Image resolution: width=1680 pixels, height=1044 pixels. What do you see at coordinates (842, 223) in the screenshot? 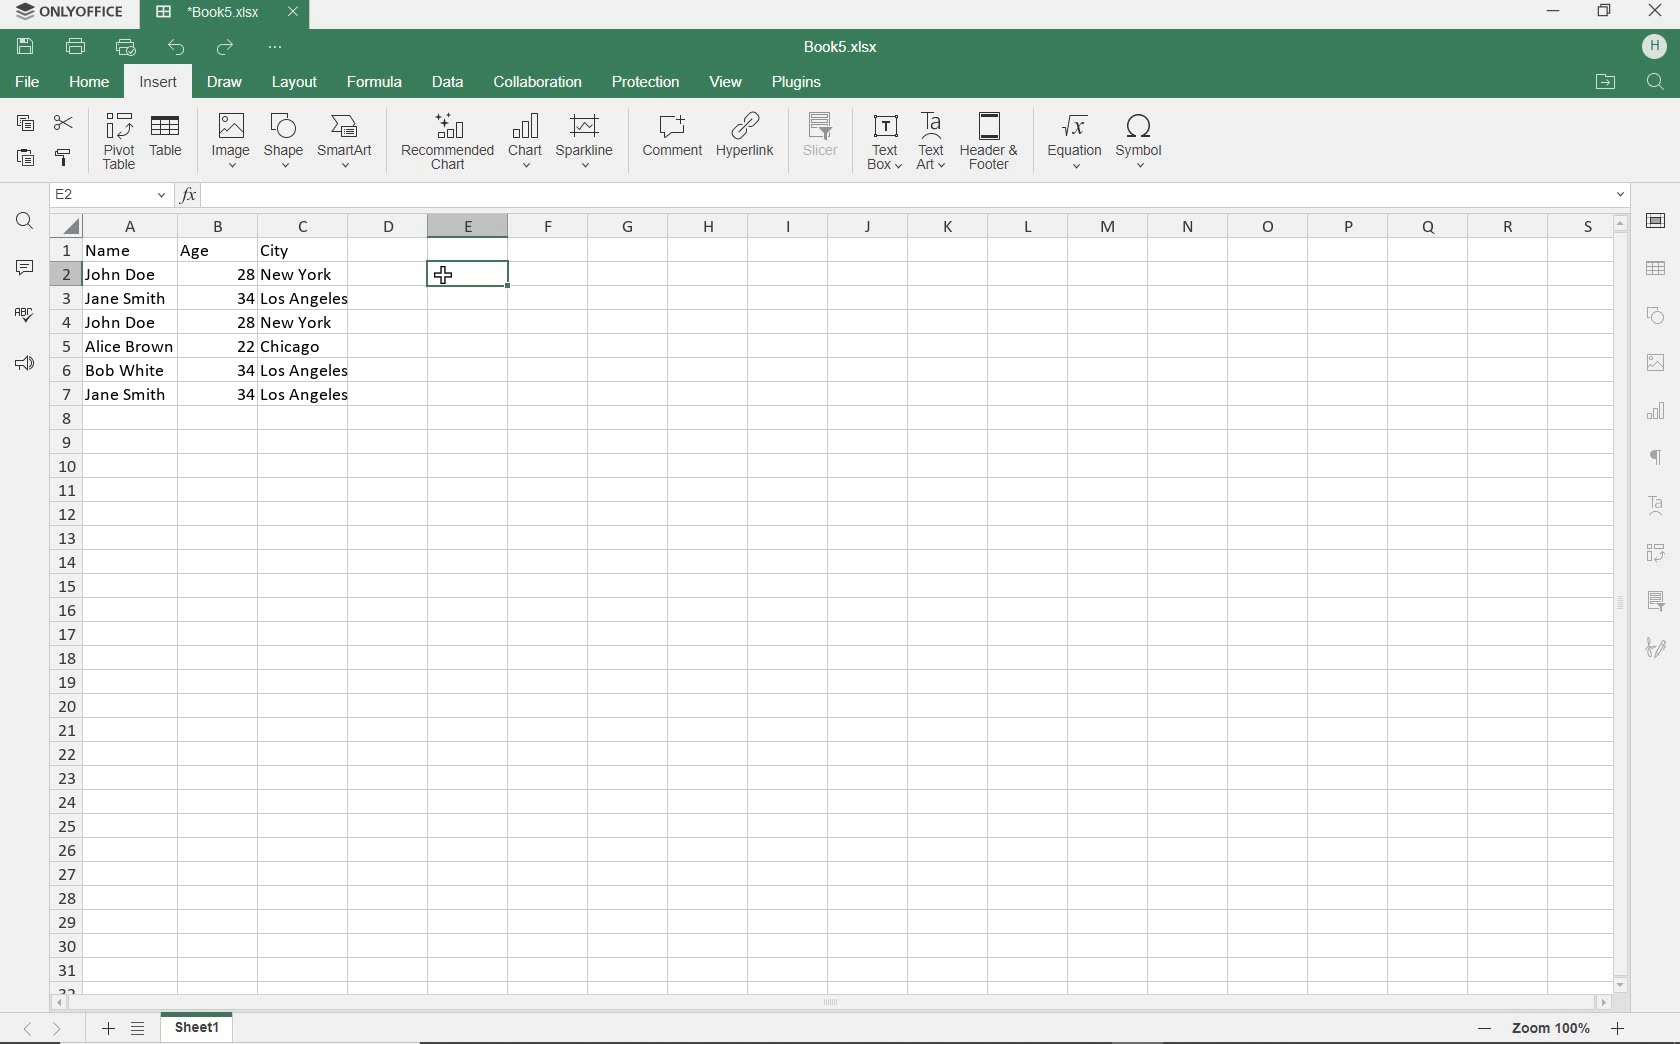
I see `COLUMNS` at bounding box center [842, 223].